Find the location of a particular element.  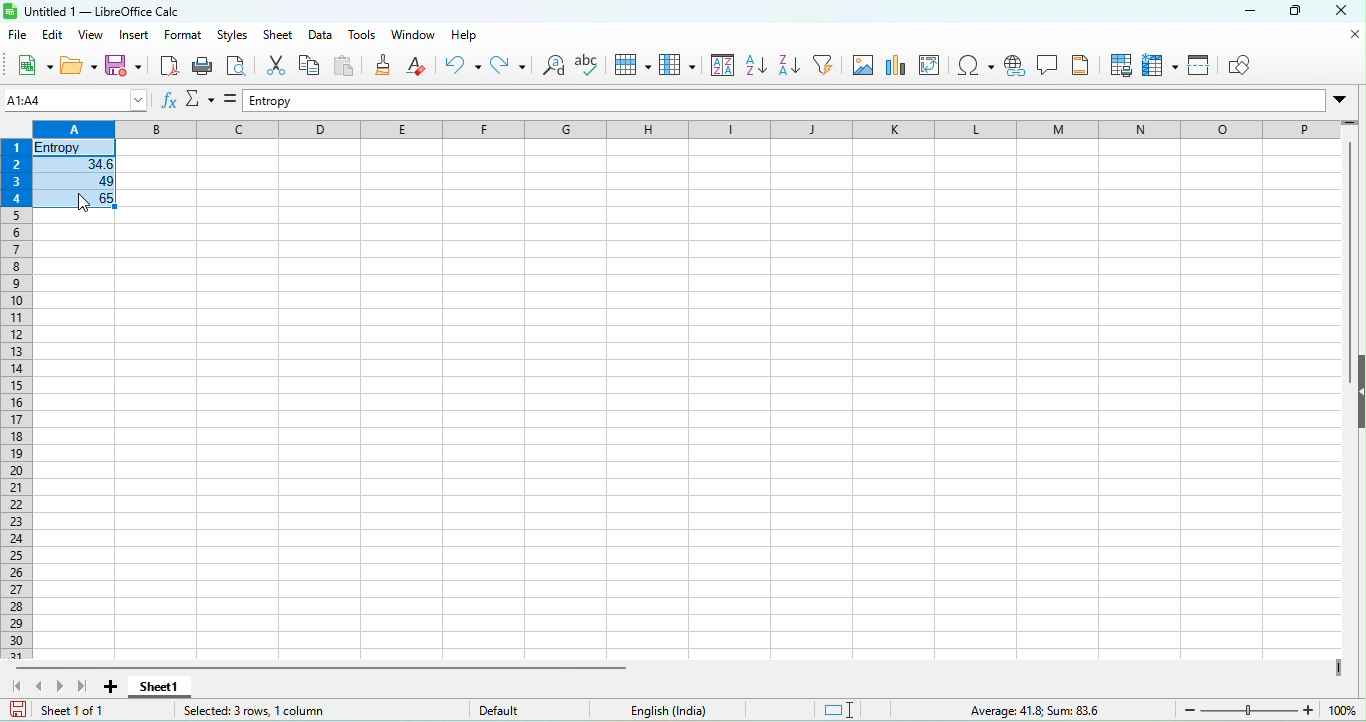

undo is located at coordinates (461, 70).